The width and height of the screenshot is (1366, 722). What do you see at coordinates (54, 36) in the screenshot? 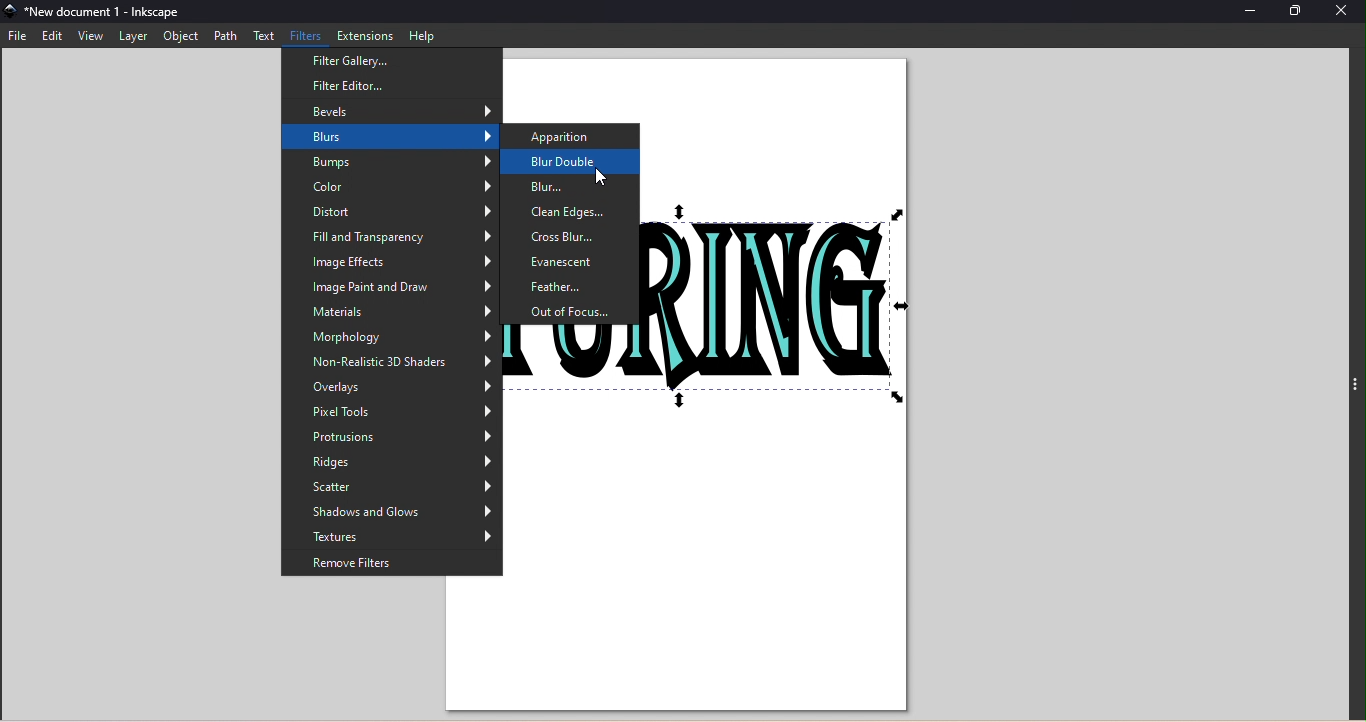
I see `Edit` at bounding box center [54, 36].